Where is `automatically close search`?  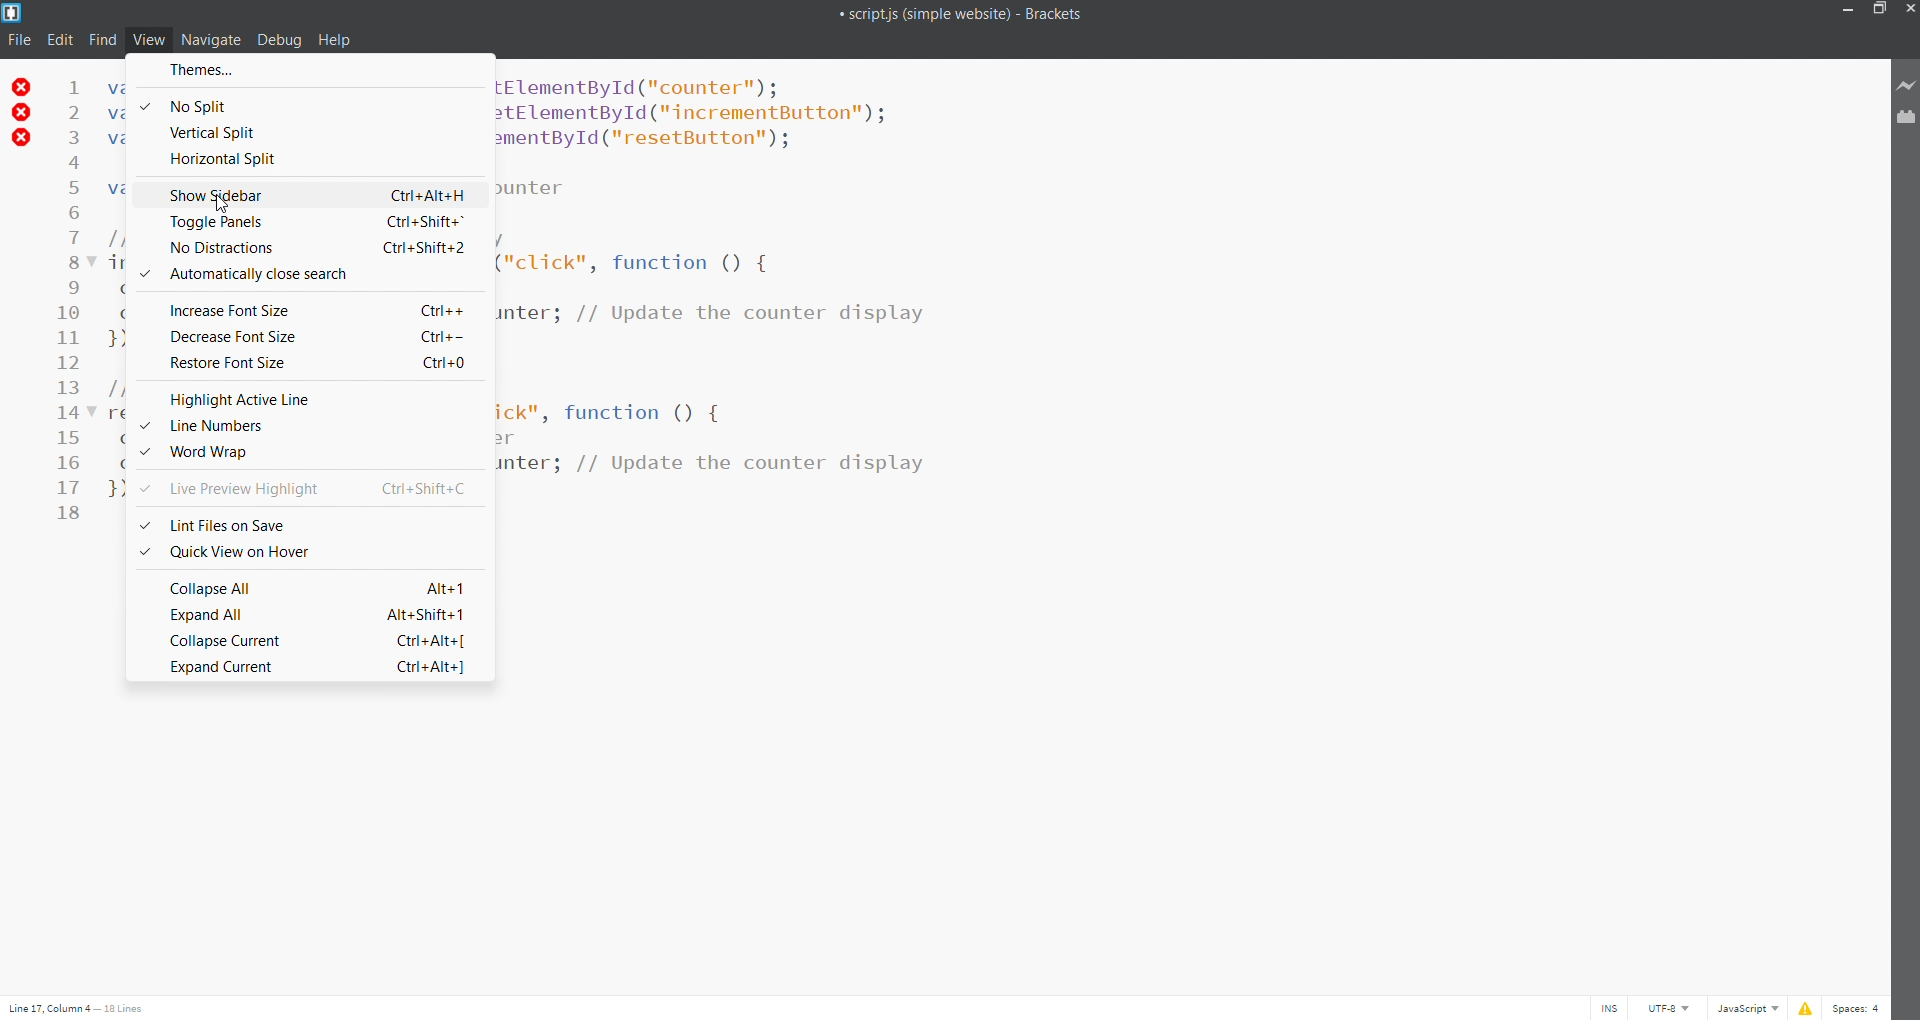 automatically close search is located at coordinates (309, 273).